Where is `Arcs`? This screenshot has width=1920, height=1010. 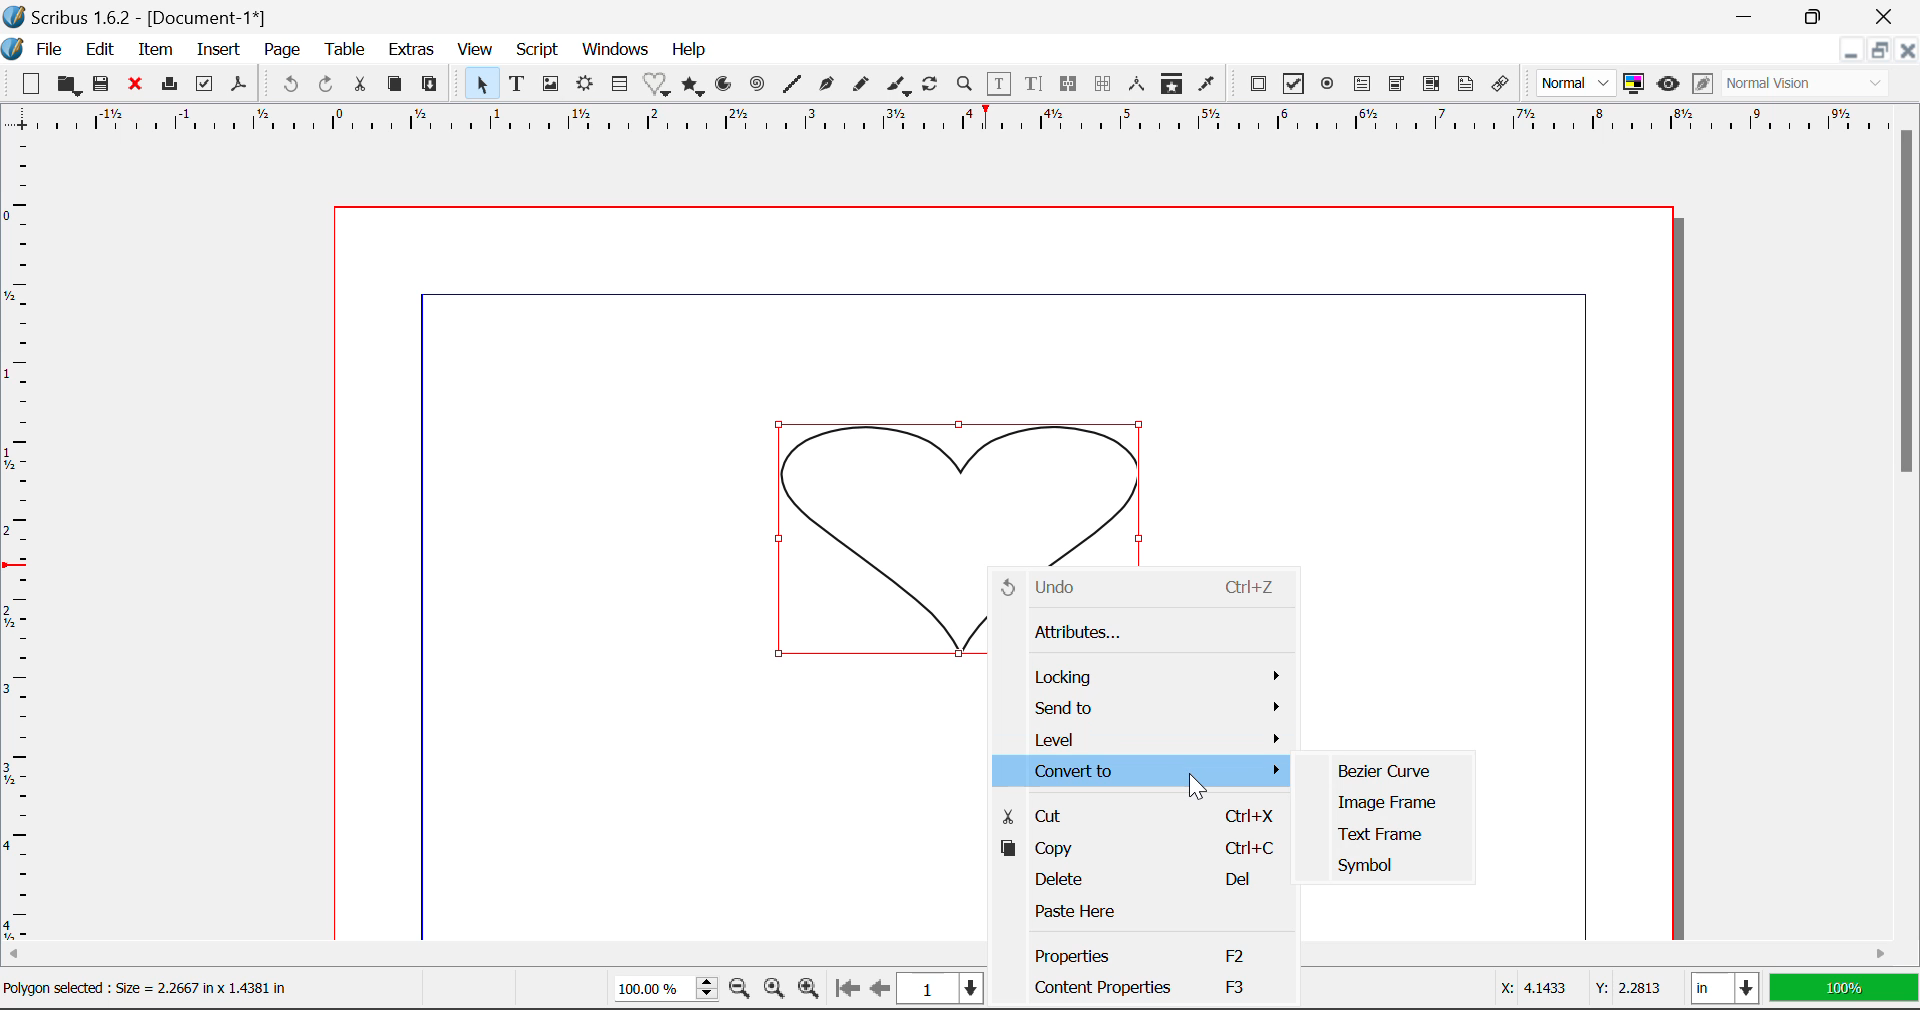
Arcs is located at coordinates (722, 84).